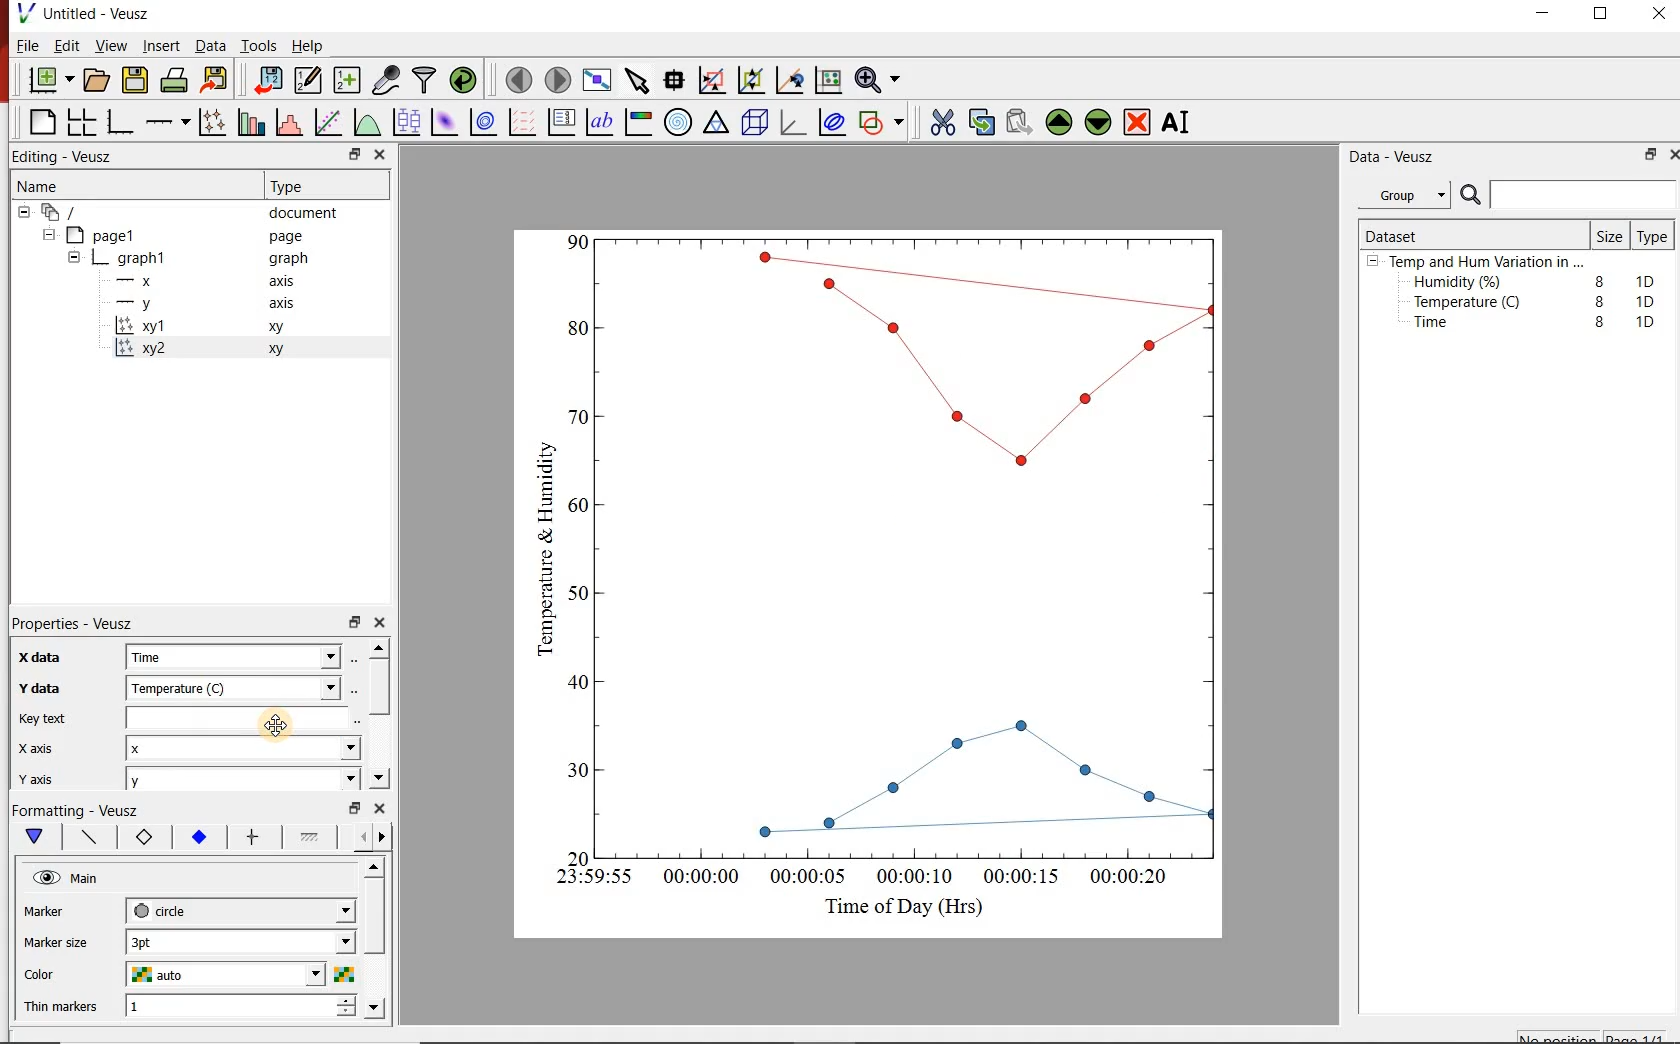 This screenshot has width=1680, height=1044. I want to click on 1D, so click(1645, 321).